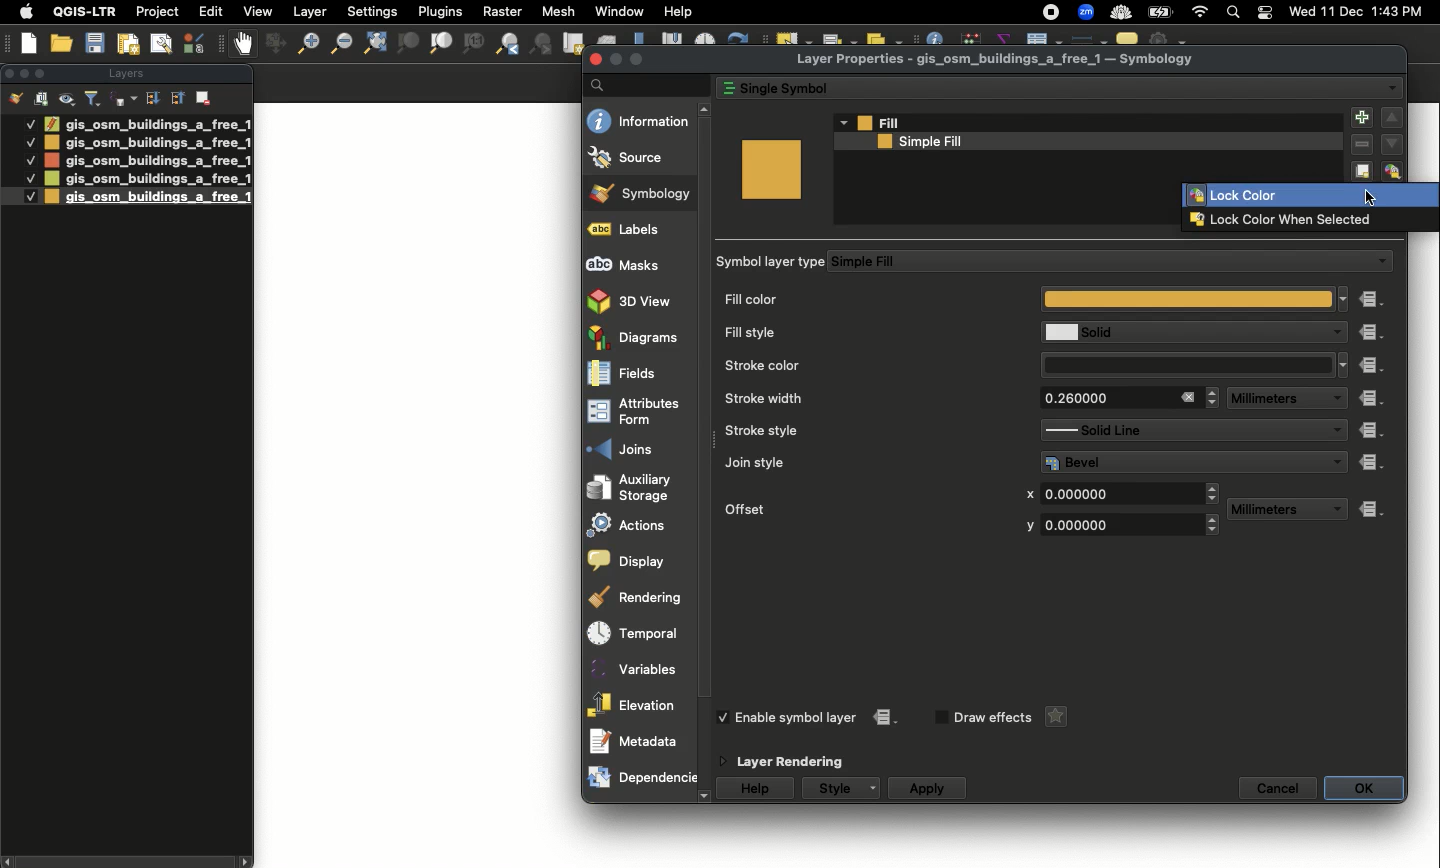 The height and width of the screenshot is (868, 1440). What do you see at coordinates (1214, 493) in the screenshot?
I see `Drop down` at bounding box center [1214, 493].